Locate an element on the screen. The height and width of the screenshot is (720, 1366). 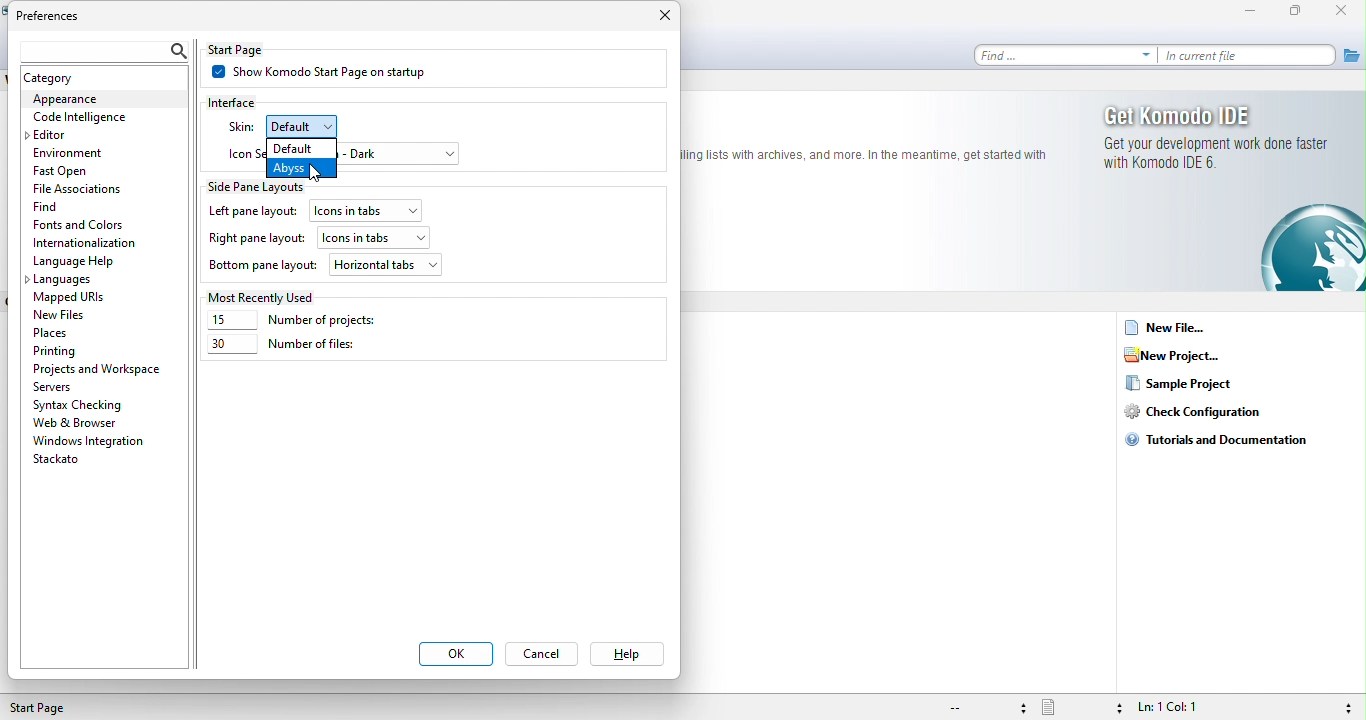
show komodo start page on startup is located at coordinates (333, 74).